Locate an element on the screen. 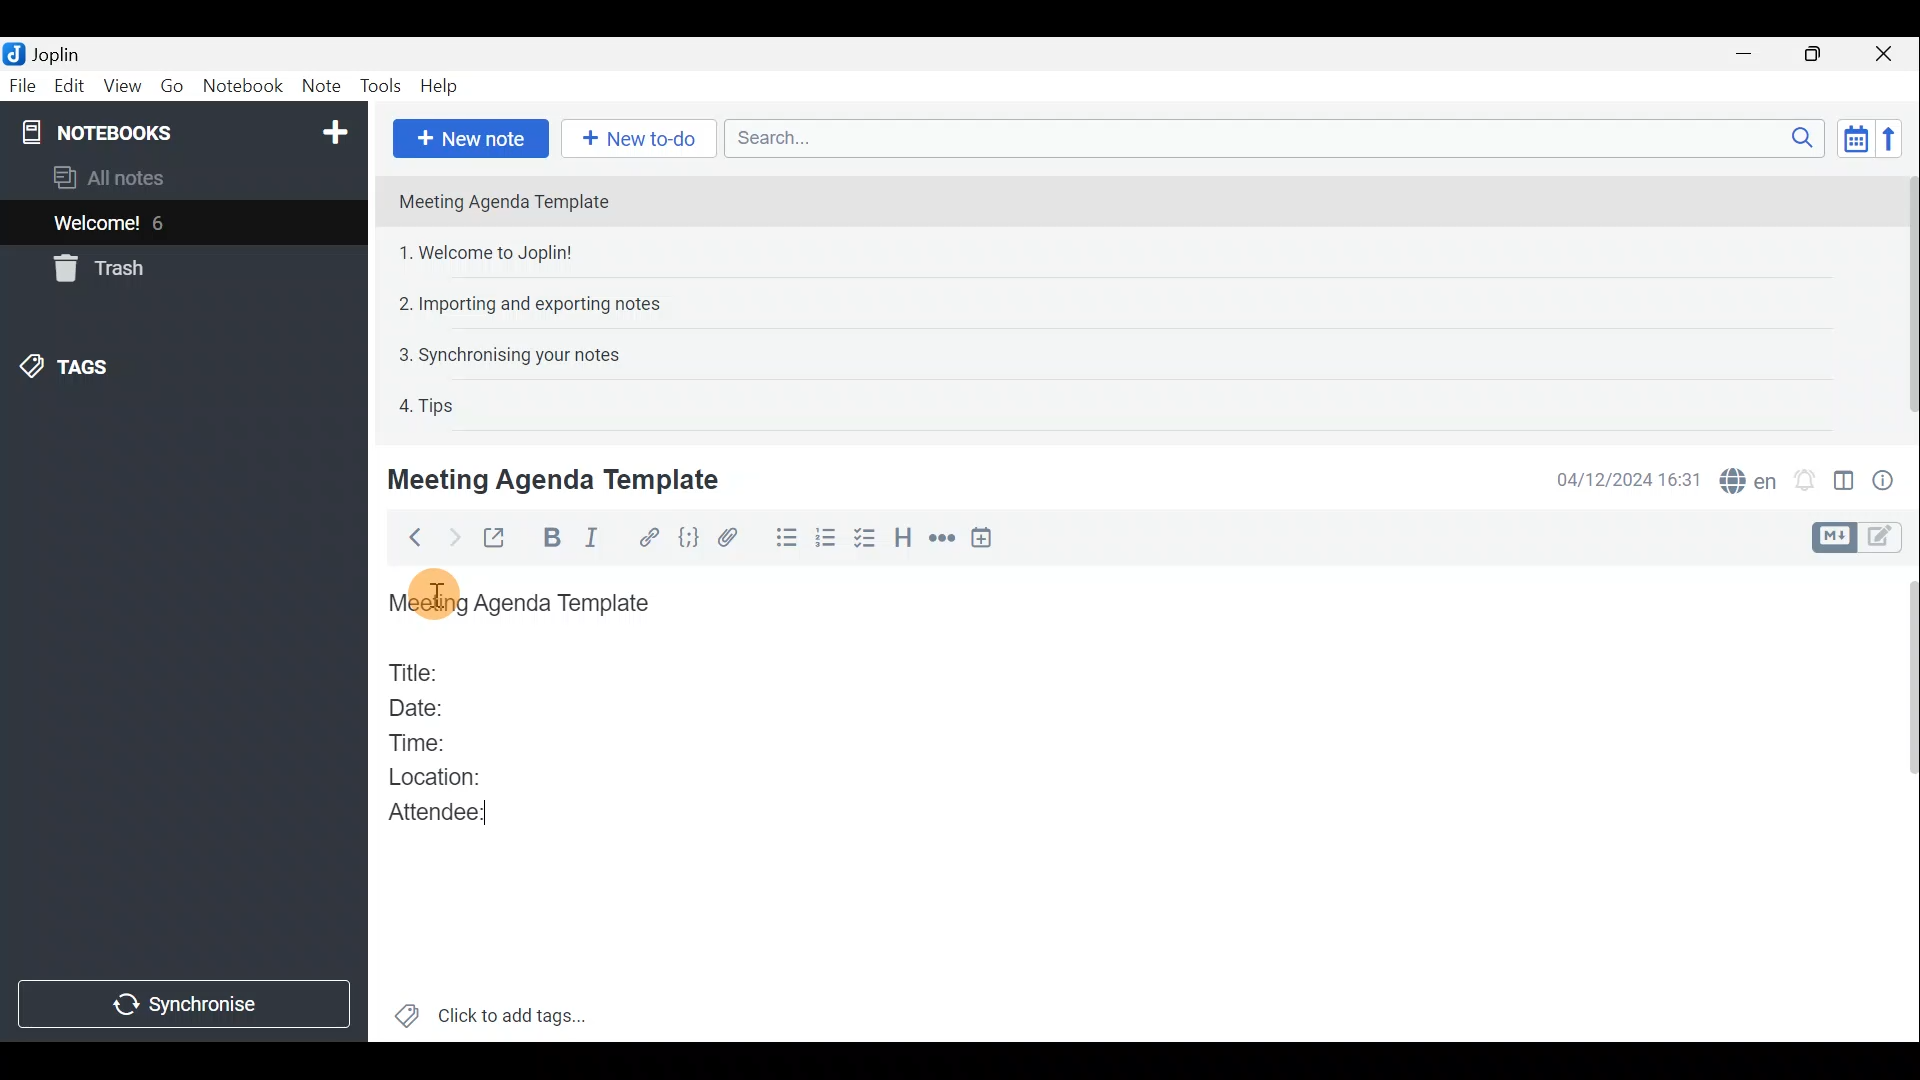 The height and width of the screenshot is (1080, 1920). Tools is located at coordinates (377, 83).